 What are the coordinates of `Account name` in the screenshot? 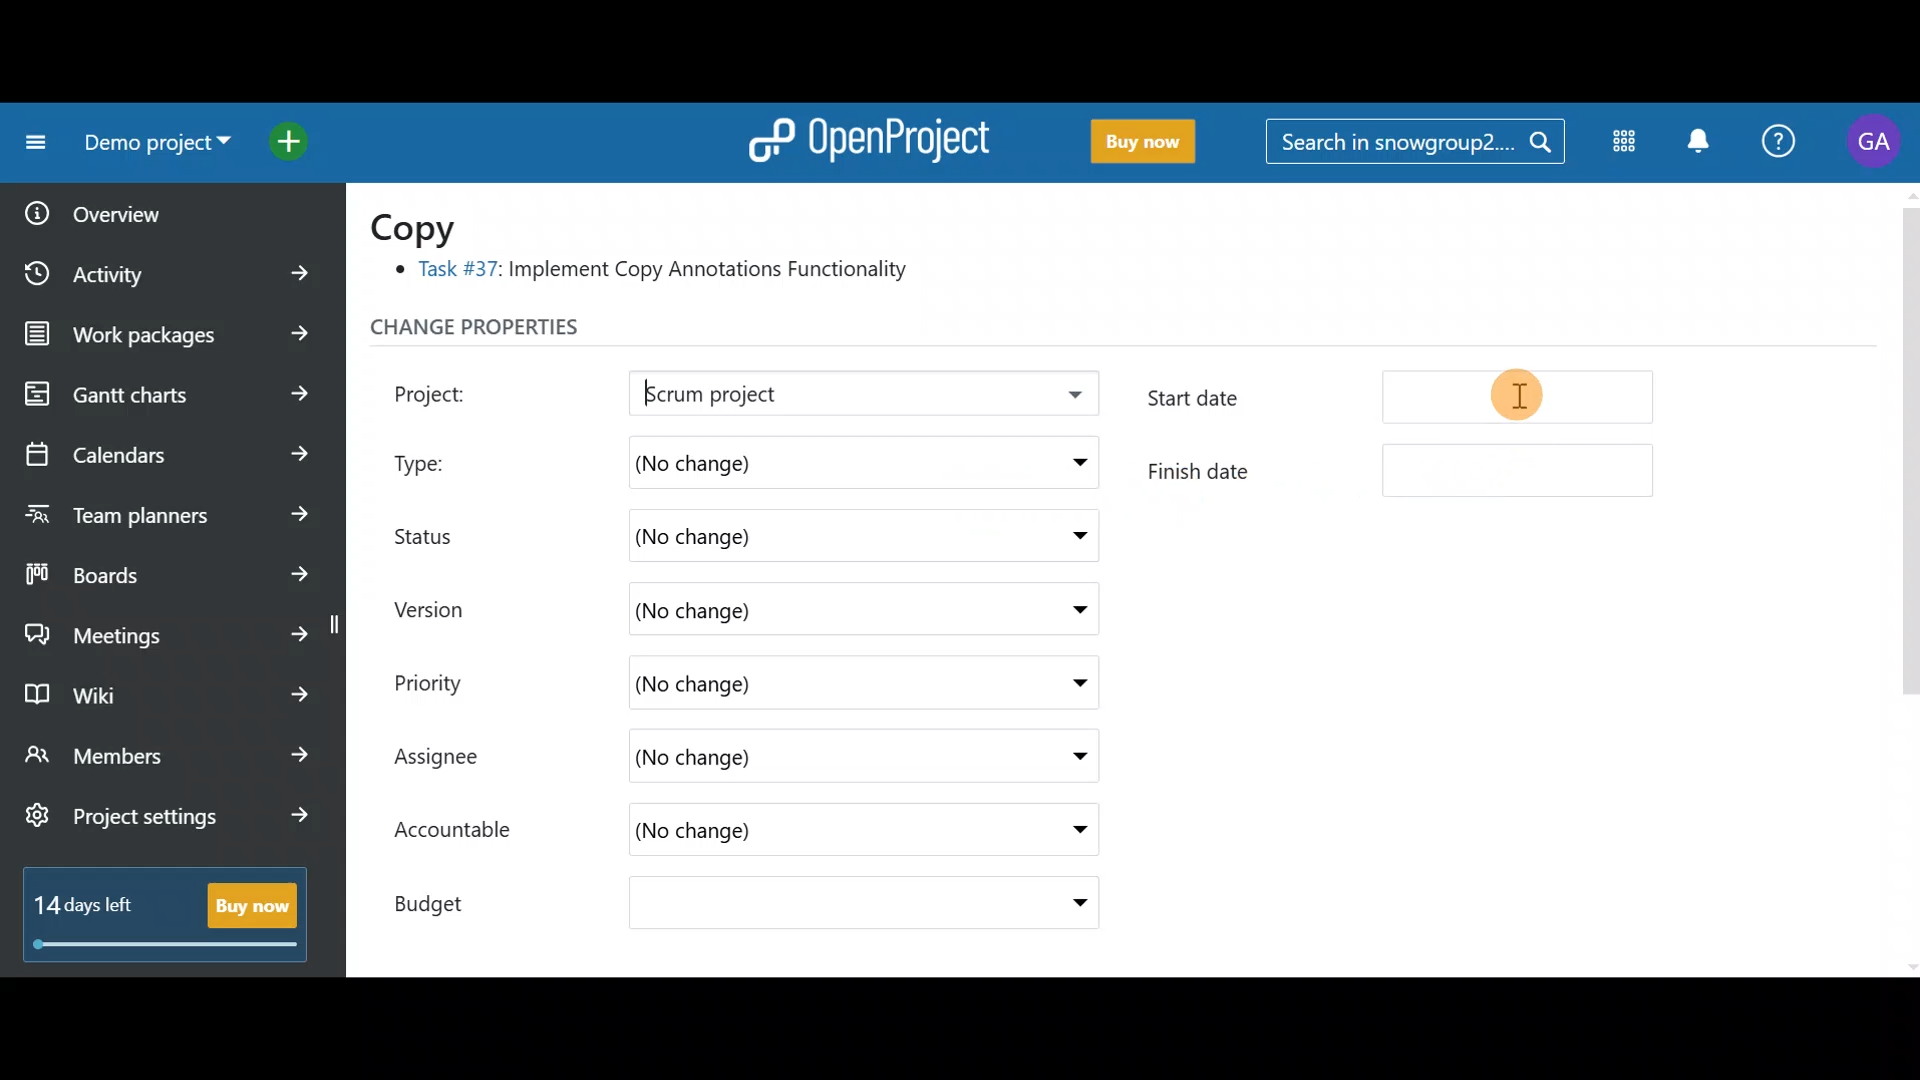 It's located at (1874, 142).